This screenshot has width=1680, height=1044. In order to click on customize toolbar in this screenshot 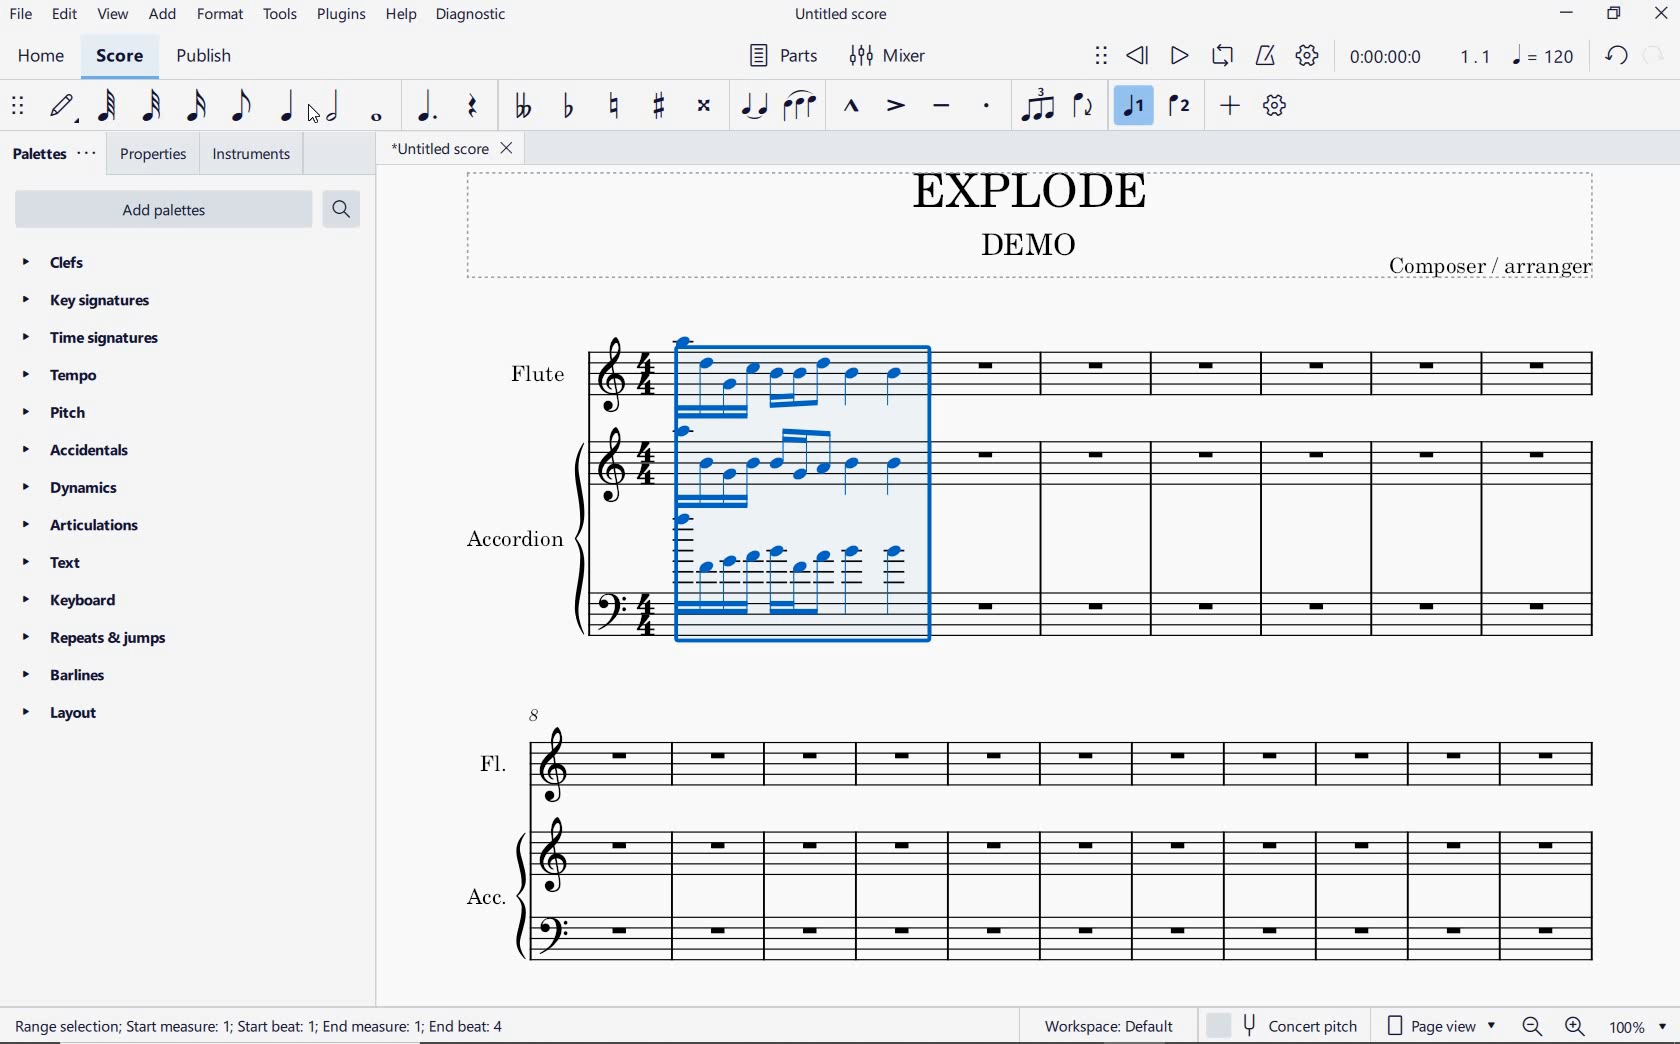, I will do `click(1278, 105)`.